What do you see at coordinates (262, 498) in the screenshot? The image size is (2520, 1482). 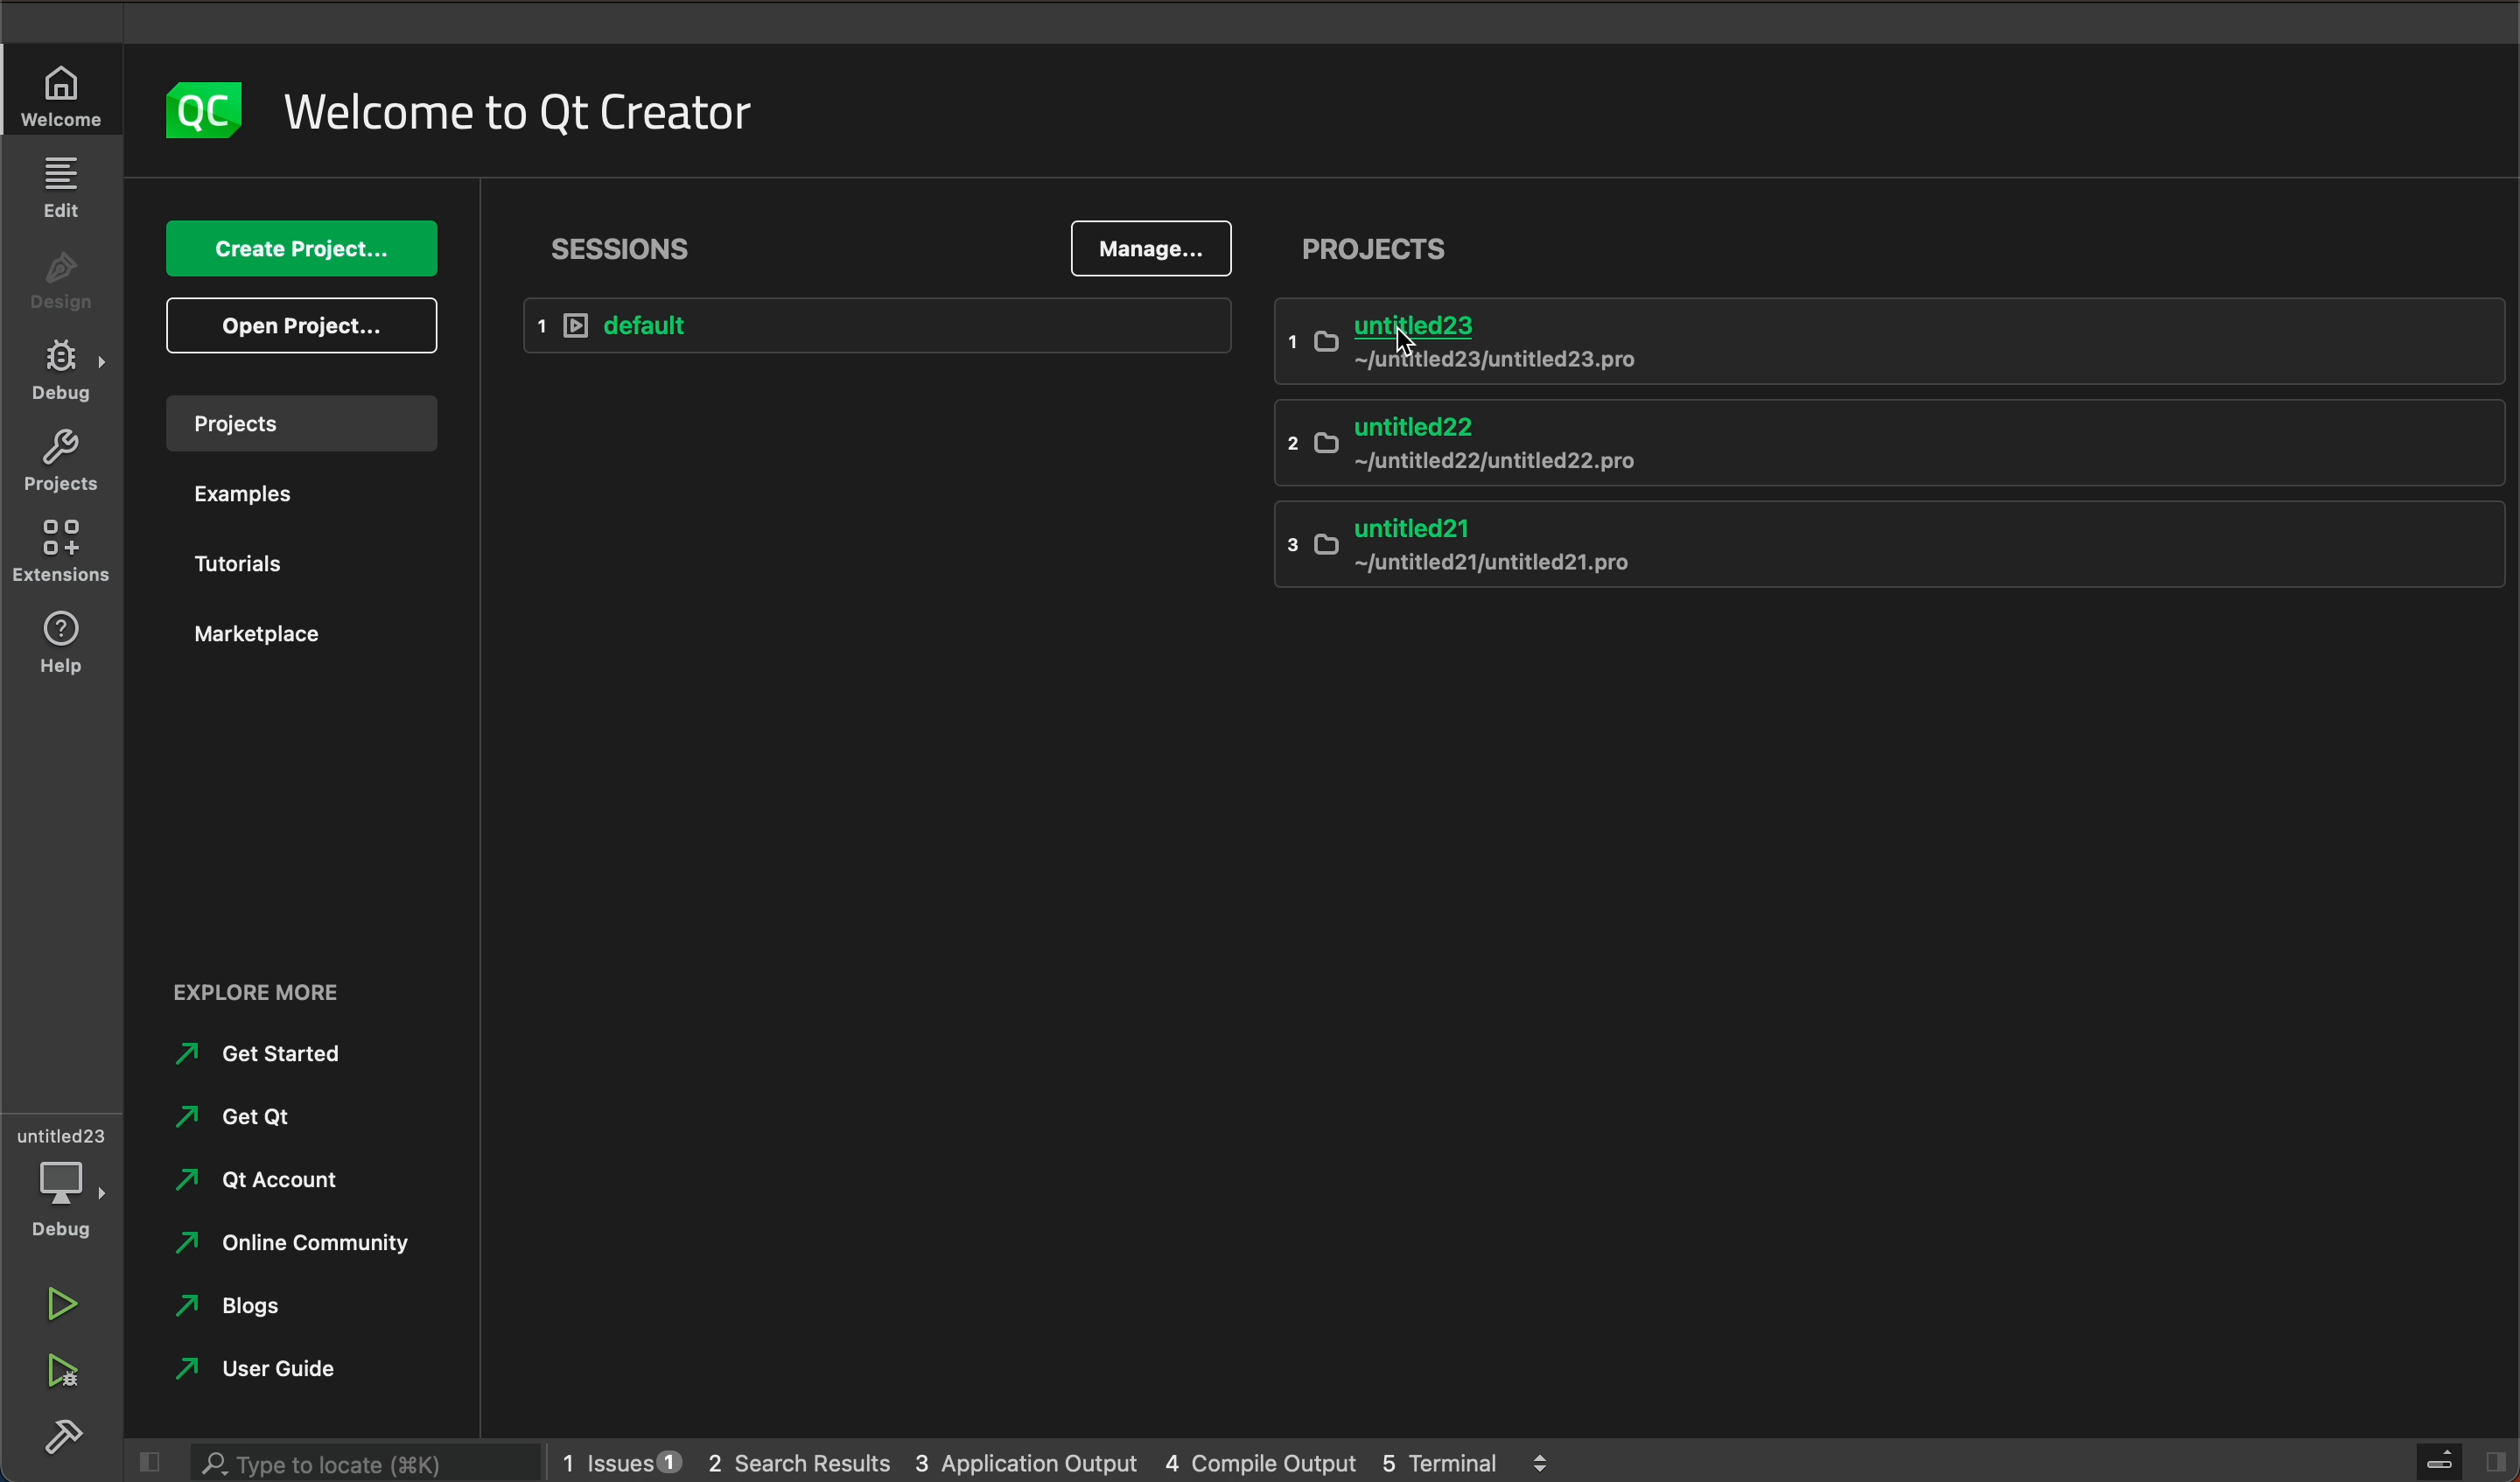 I see `examples` at bounding box center [262, 498].